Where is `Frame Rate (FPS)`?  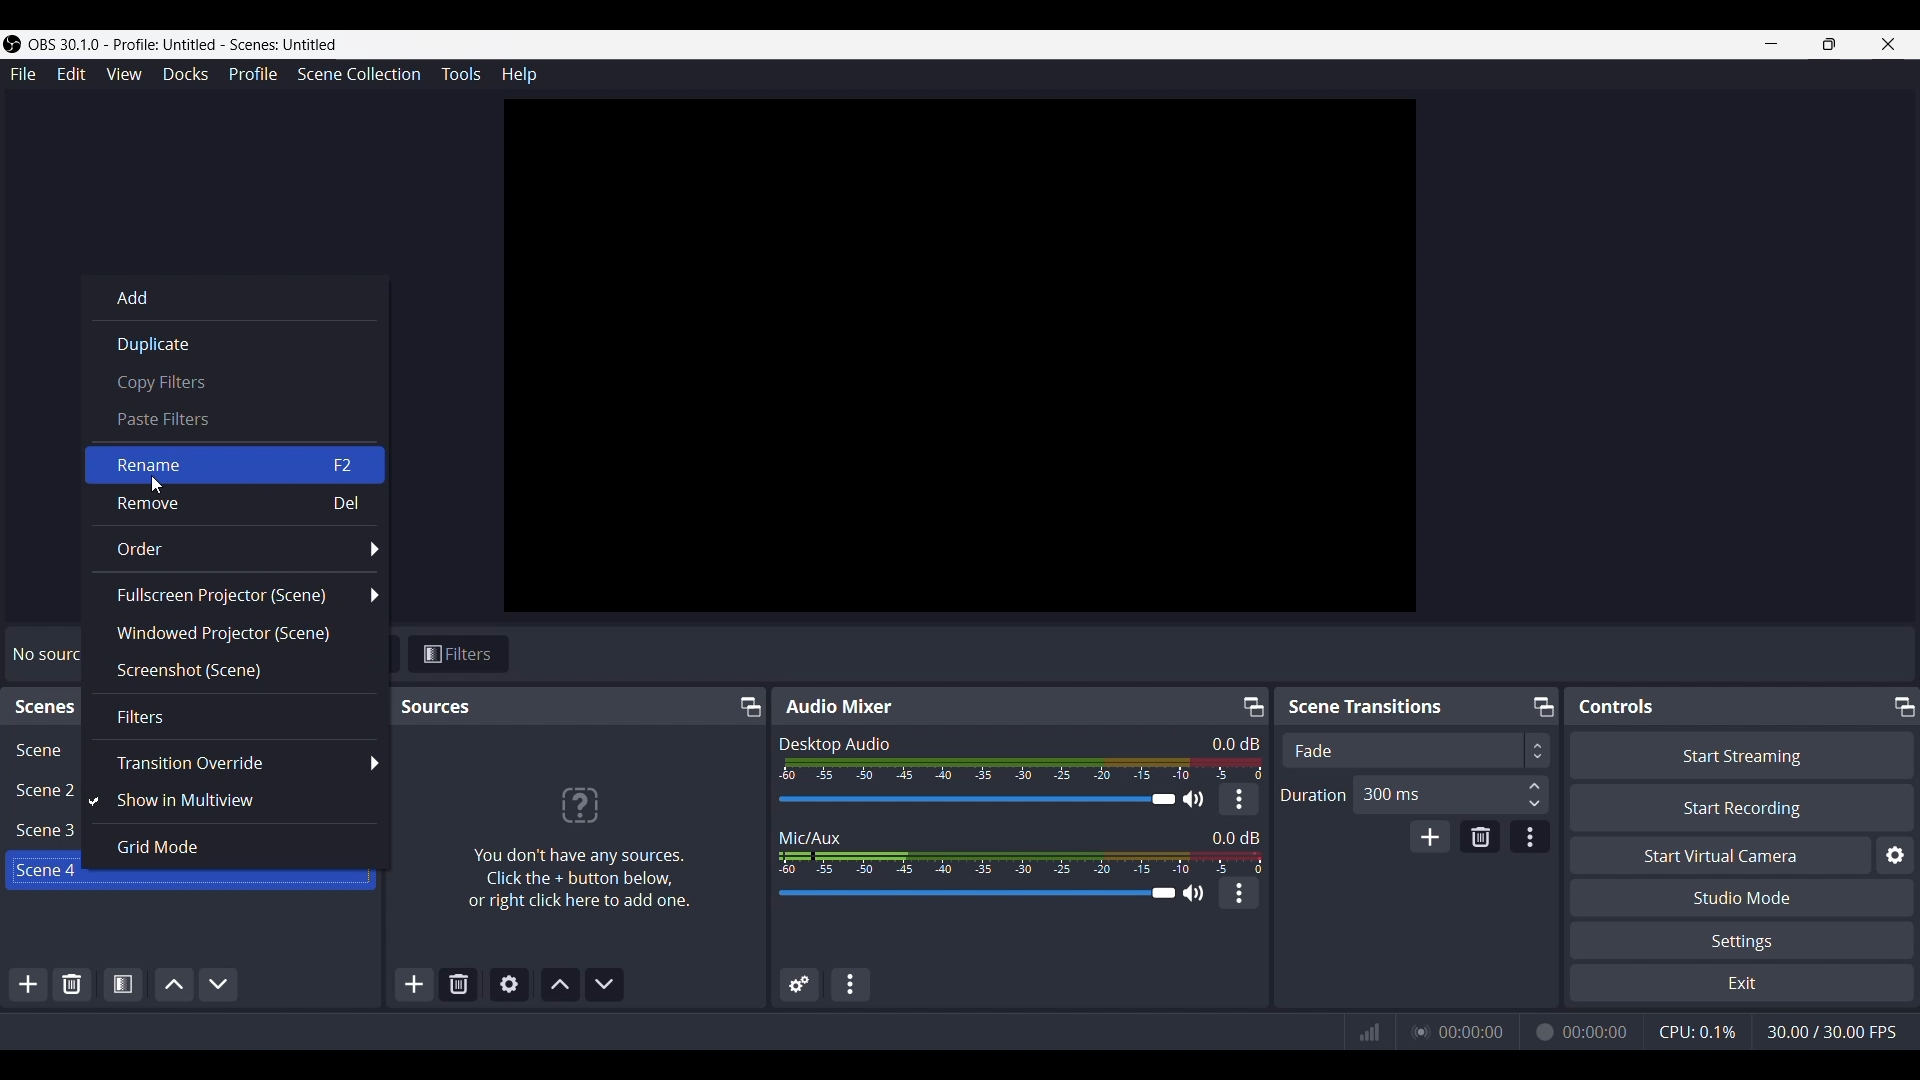 Frame Rate (FPS) is located at coordinates (1831, 1032).